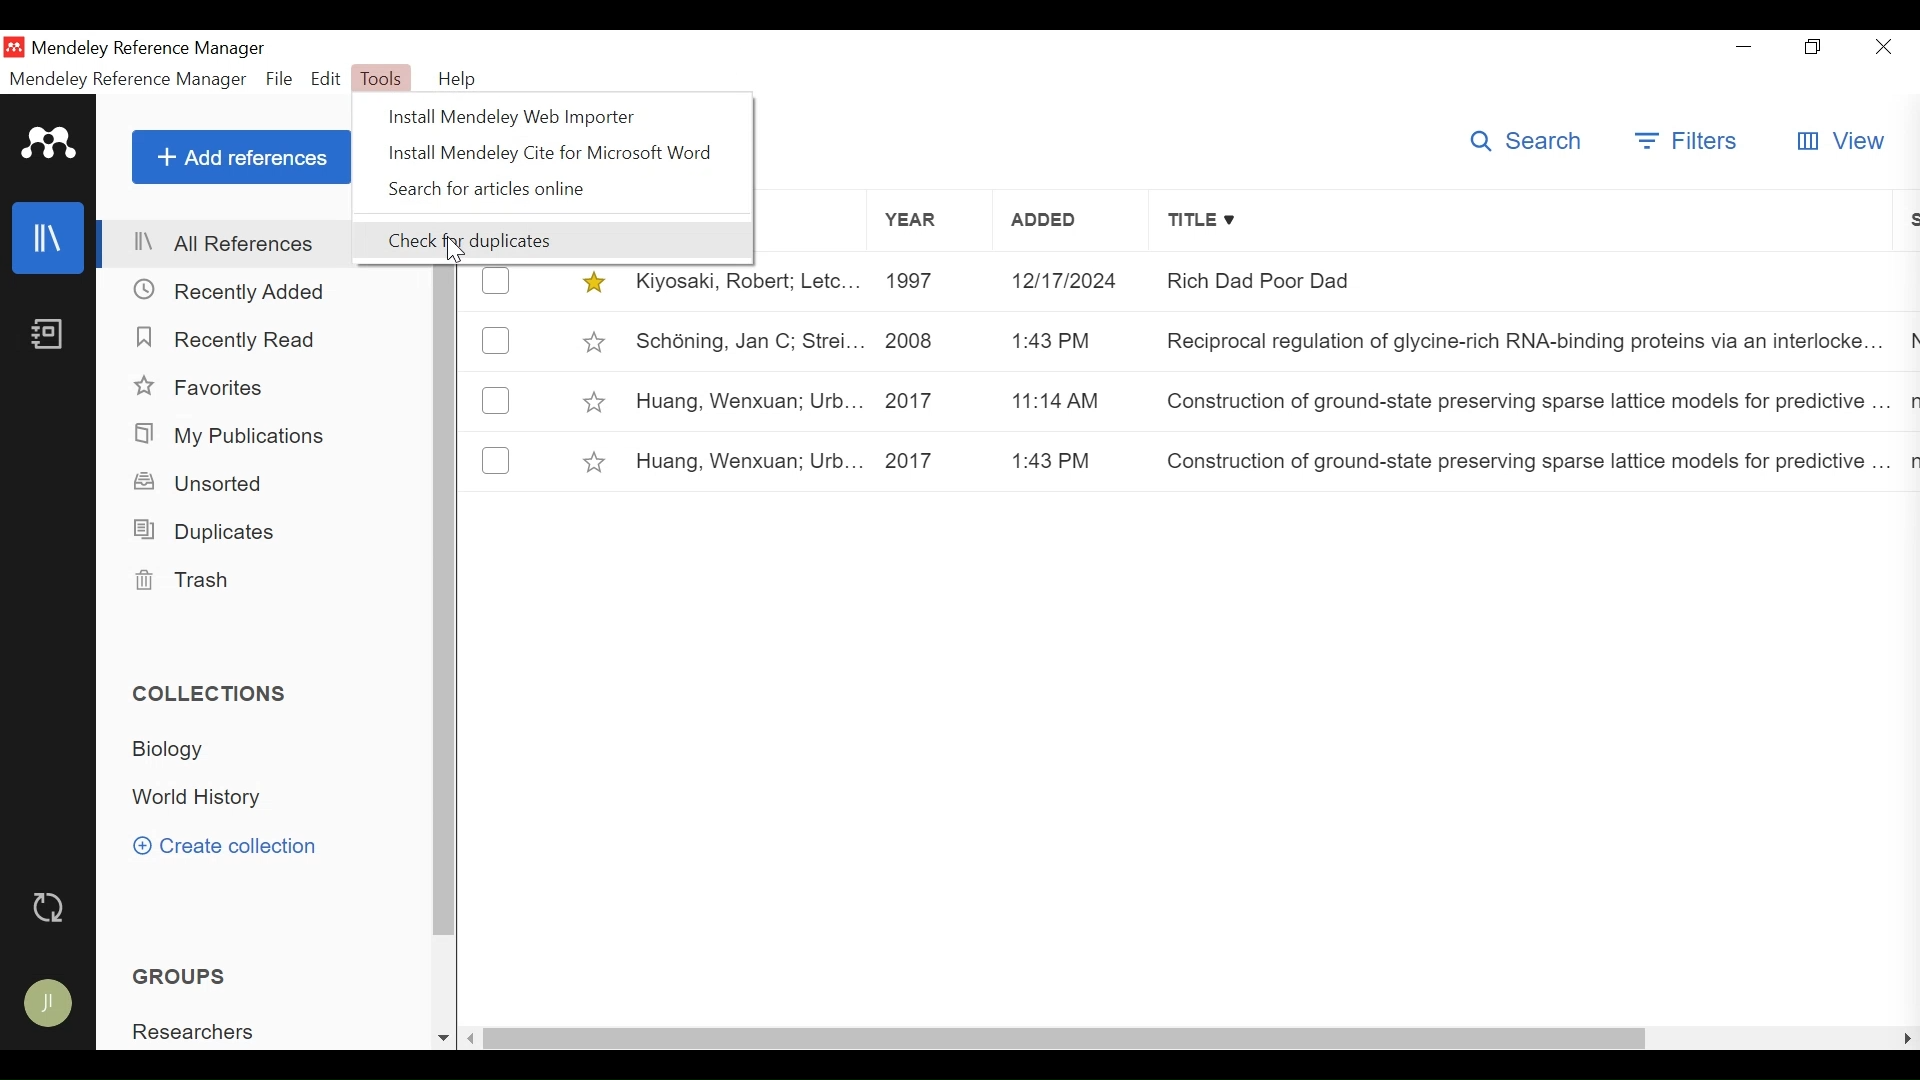  I want to click on Mendeley Reference Manager, so click(154, 49).